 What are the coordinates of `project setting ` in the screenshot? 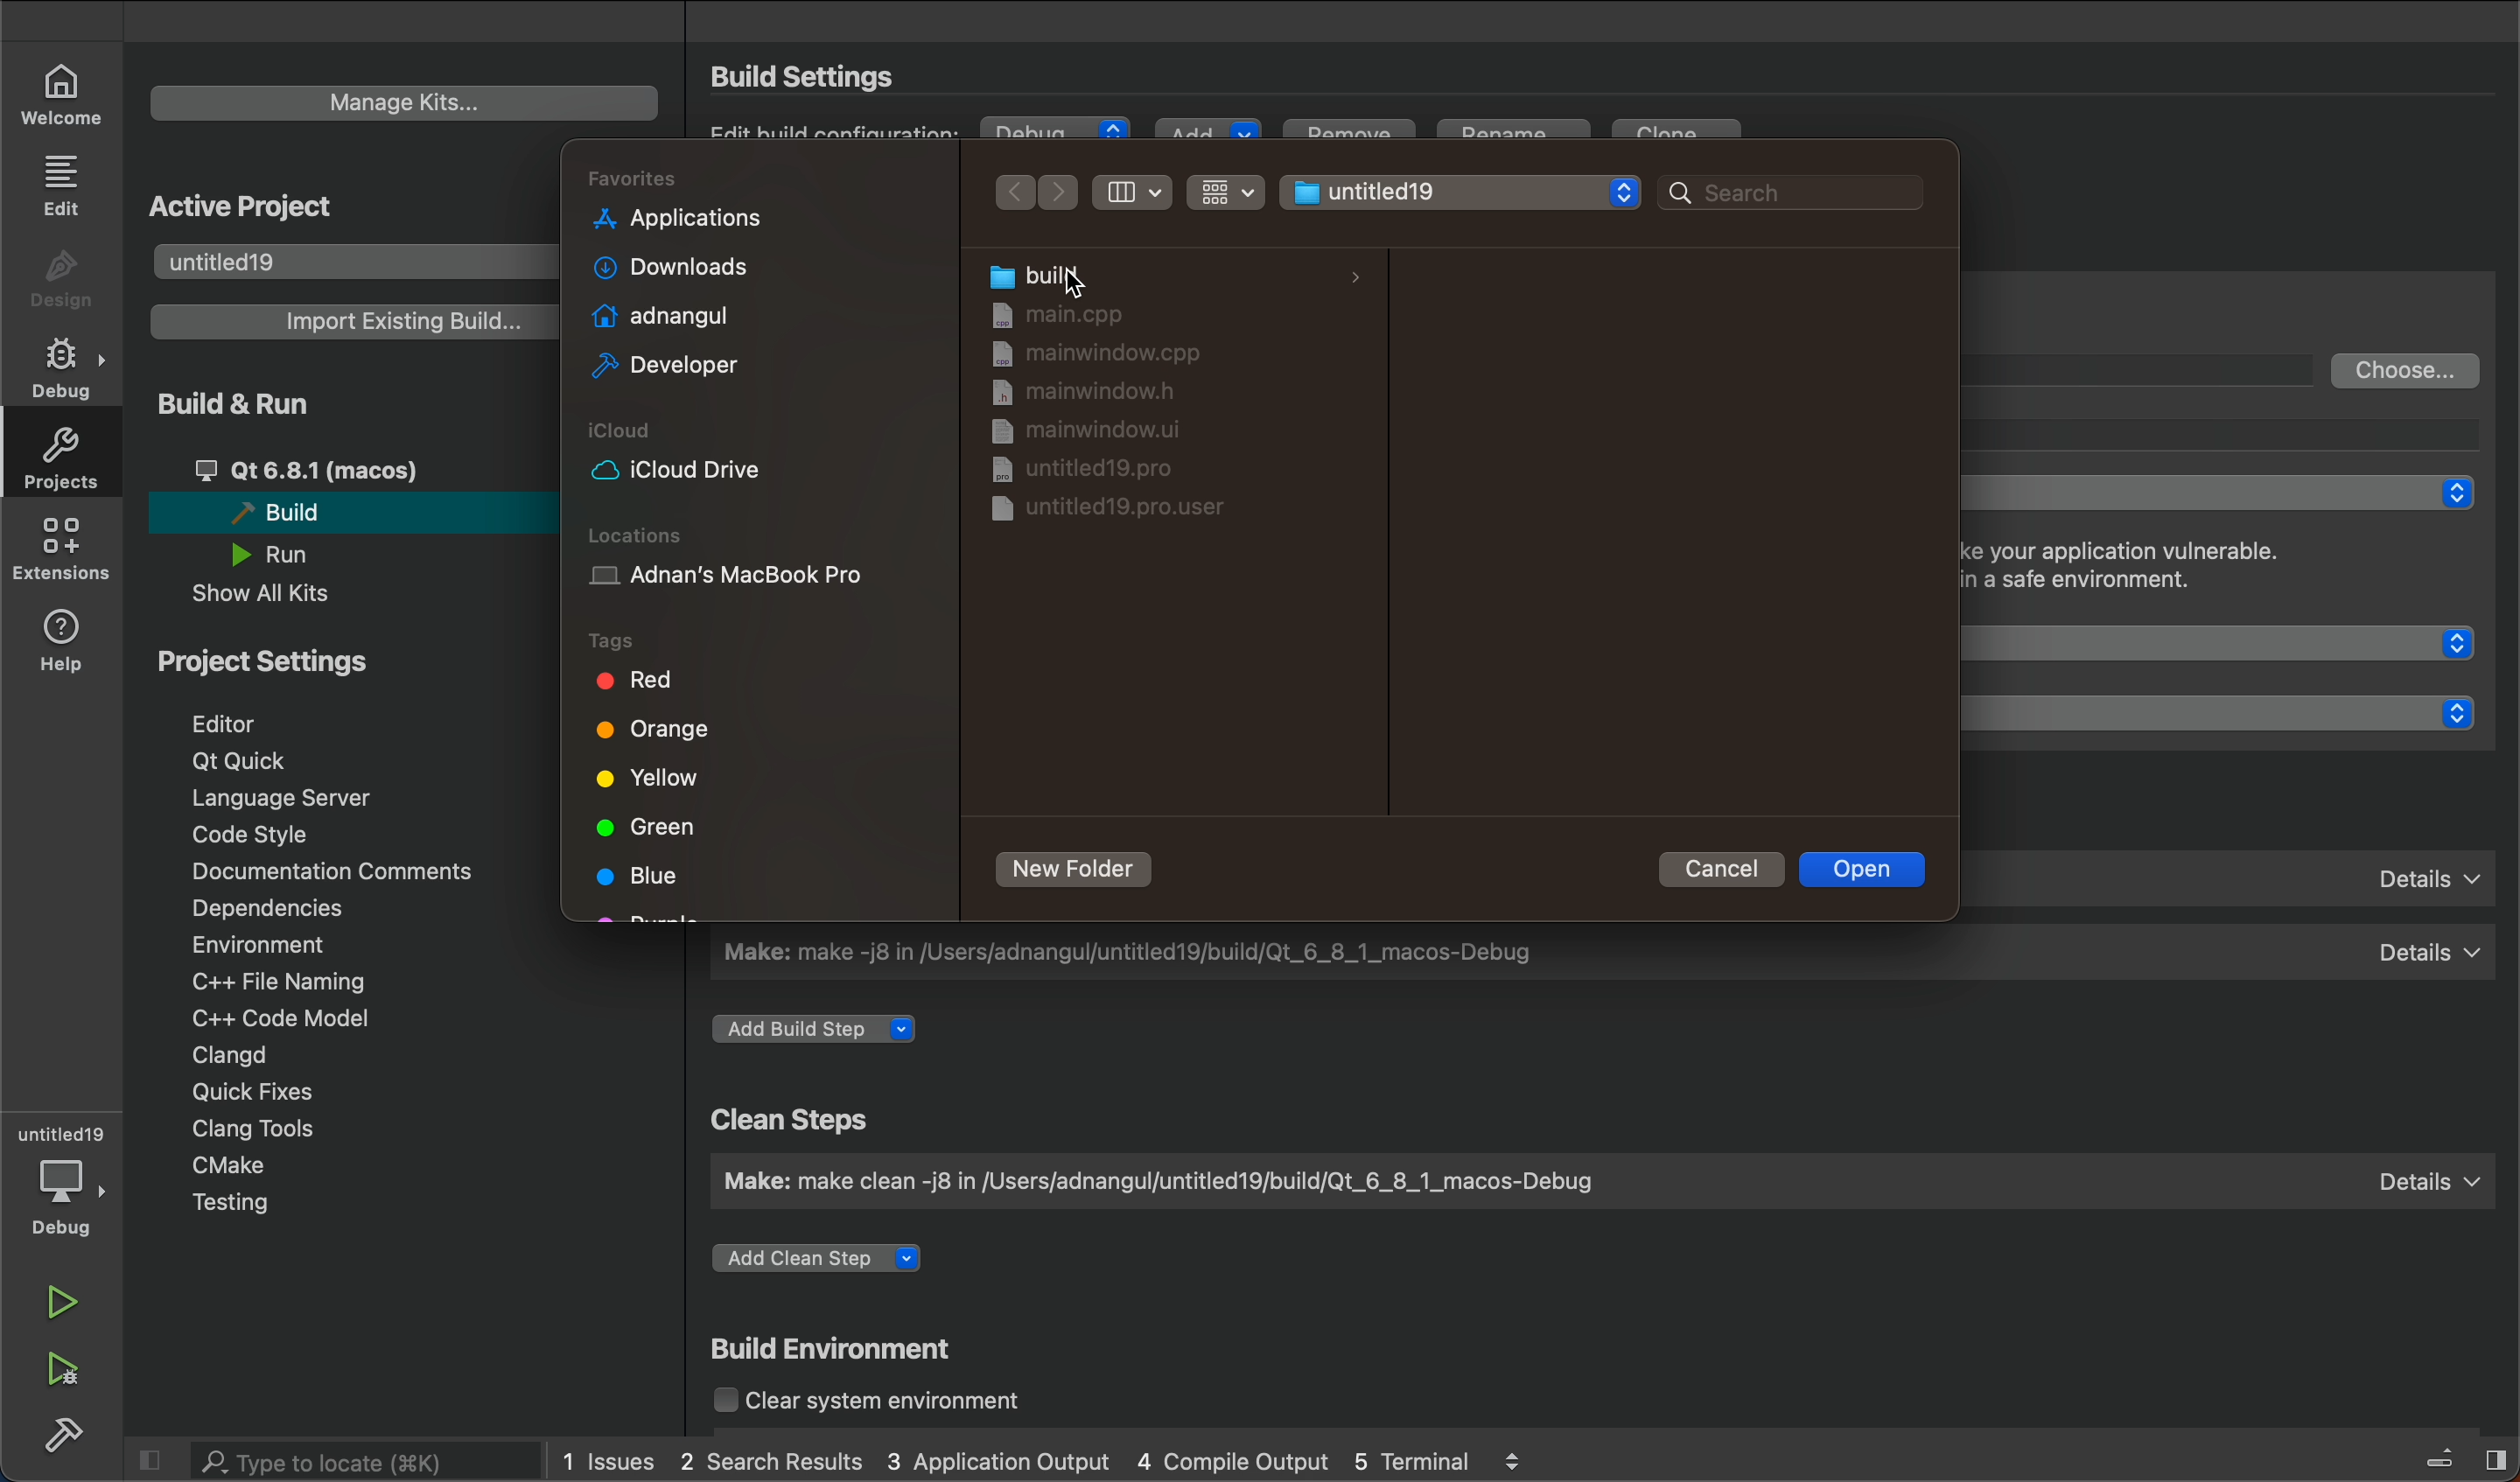 It's located at (305, 660).